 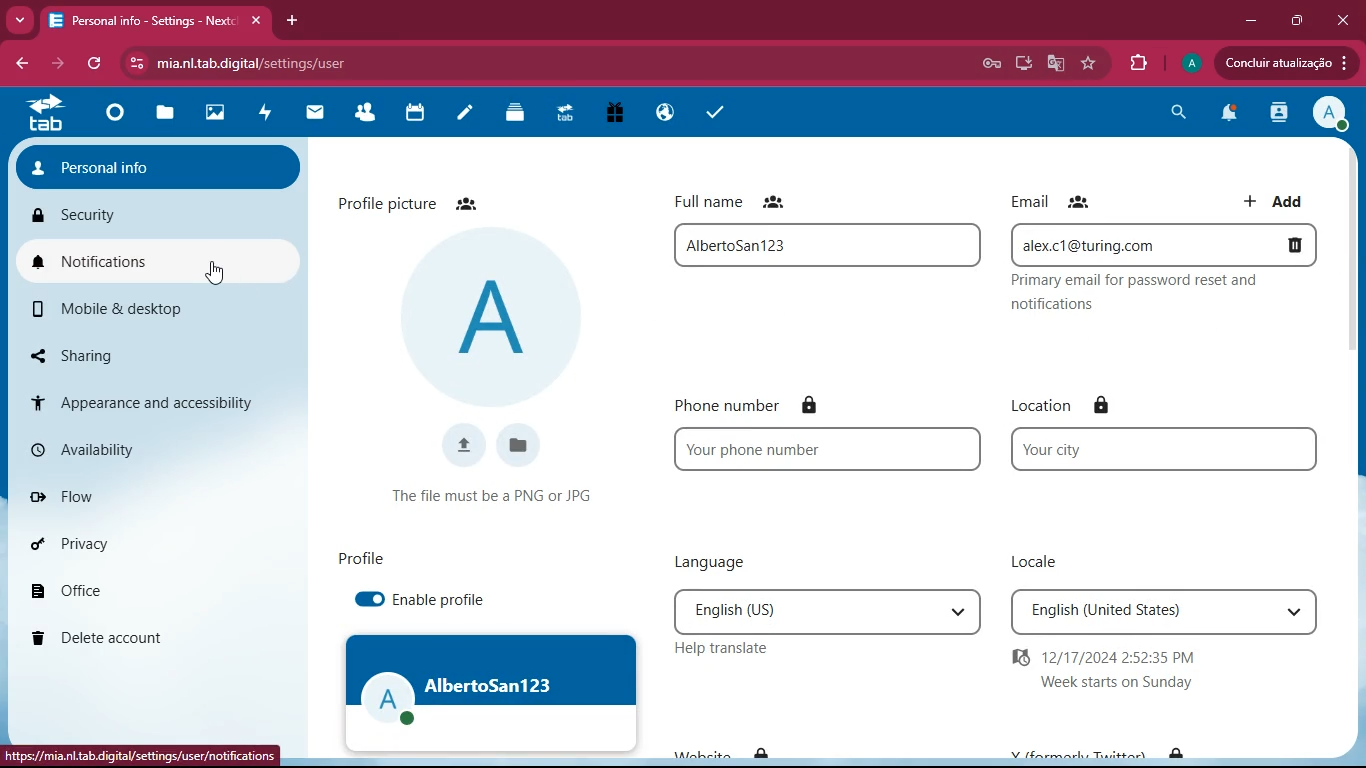 I want to click on phone number, so click(x=824, y=448).